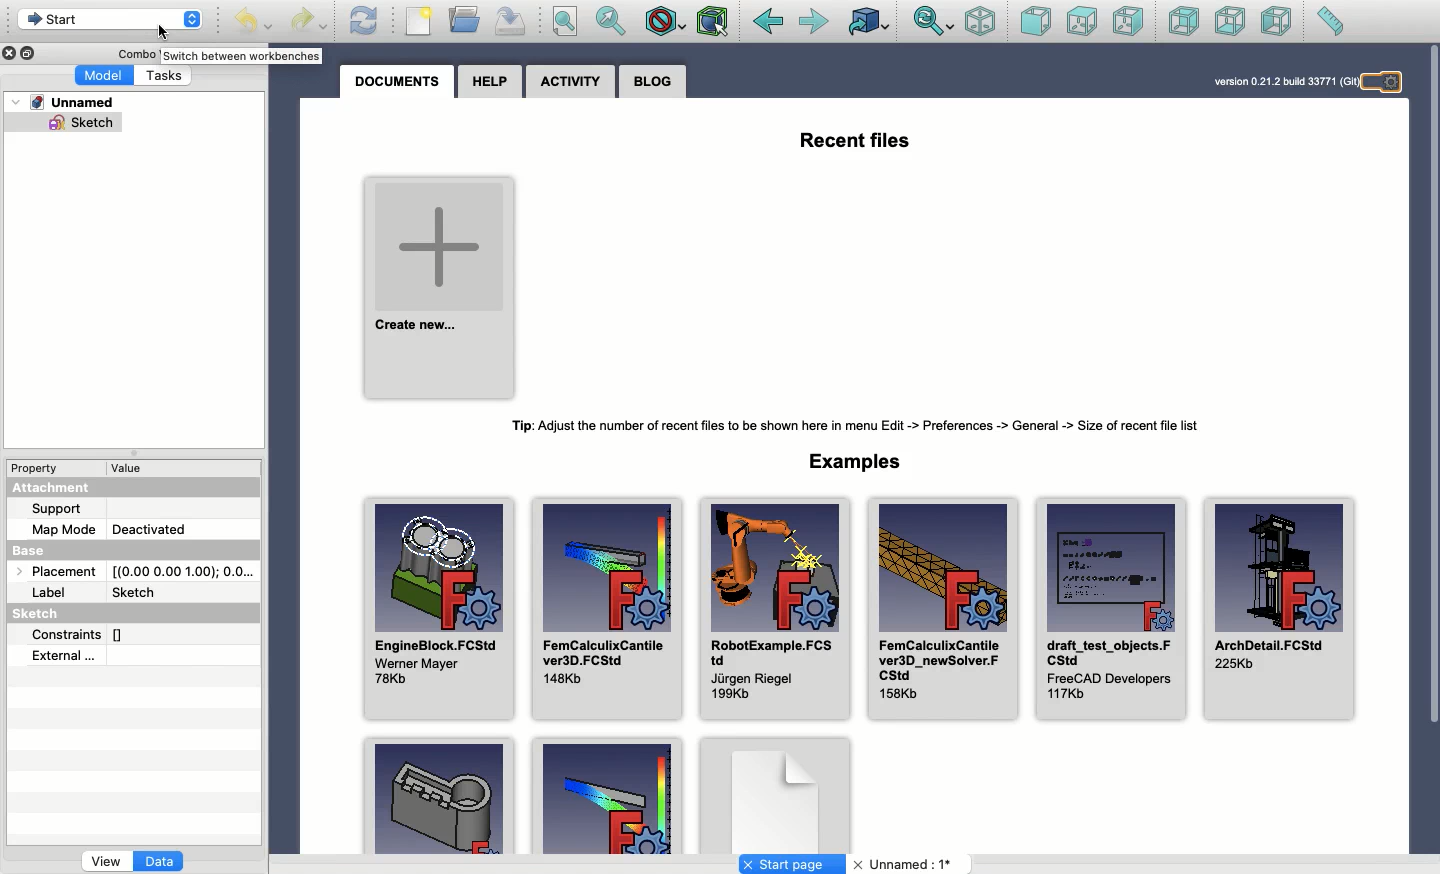 The height and width of the screenshot is (874, 1440). What do you see at coordinates (396, 85) in the screenshot?
I see `Documents` at bounding box center [396, 85].